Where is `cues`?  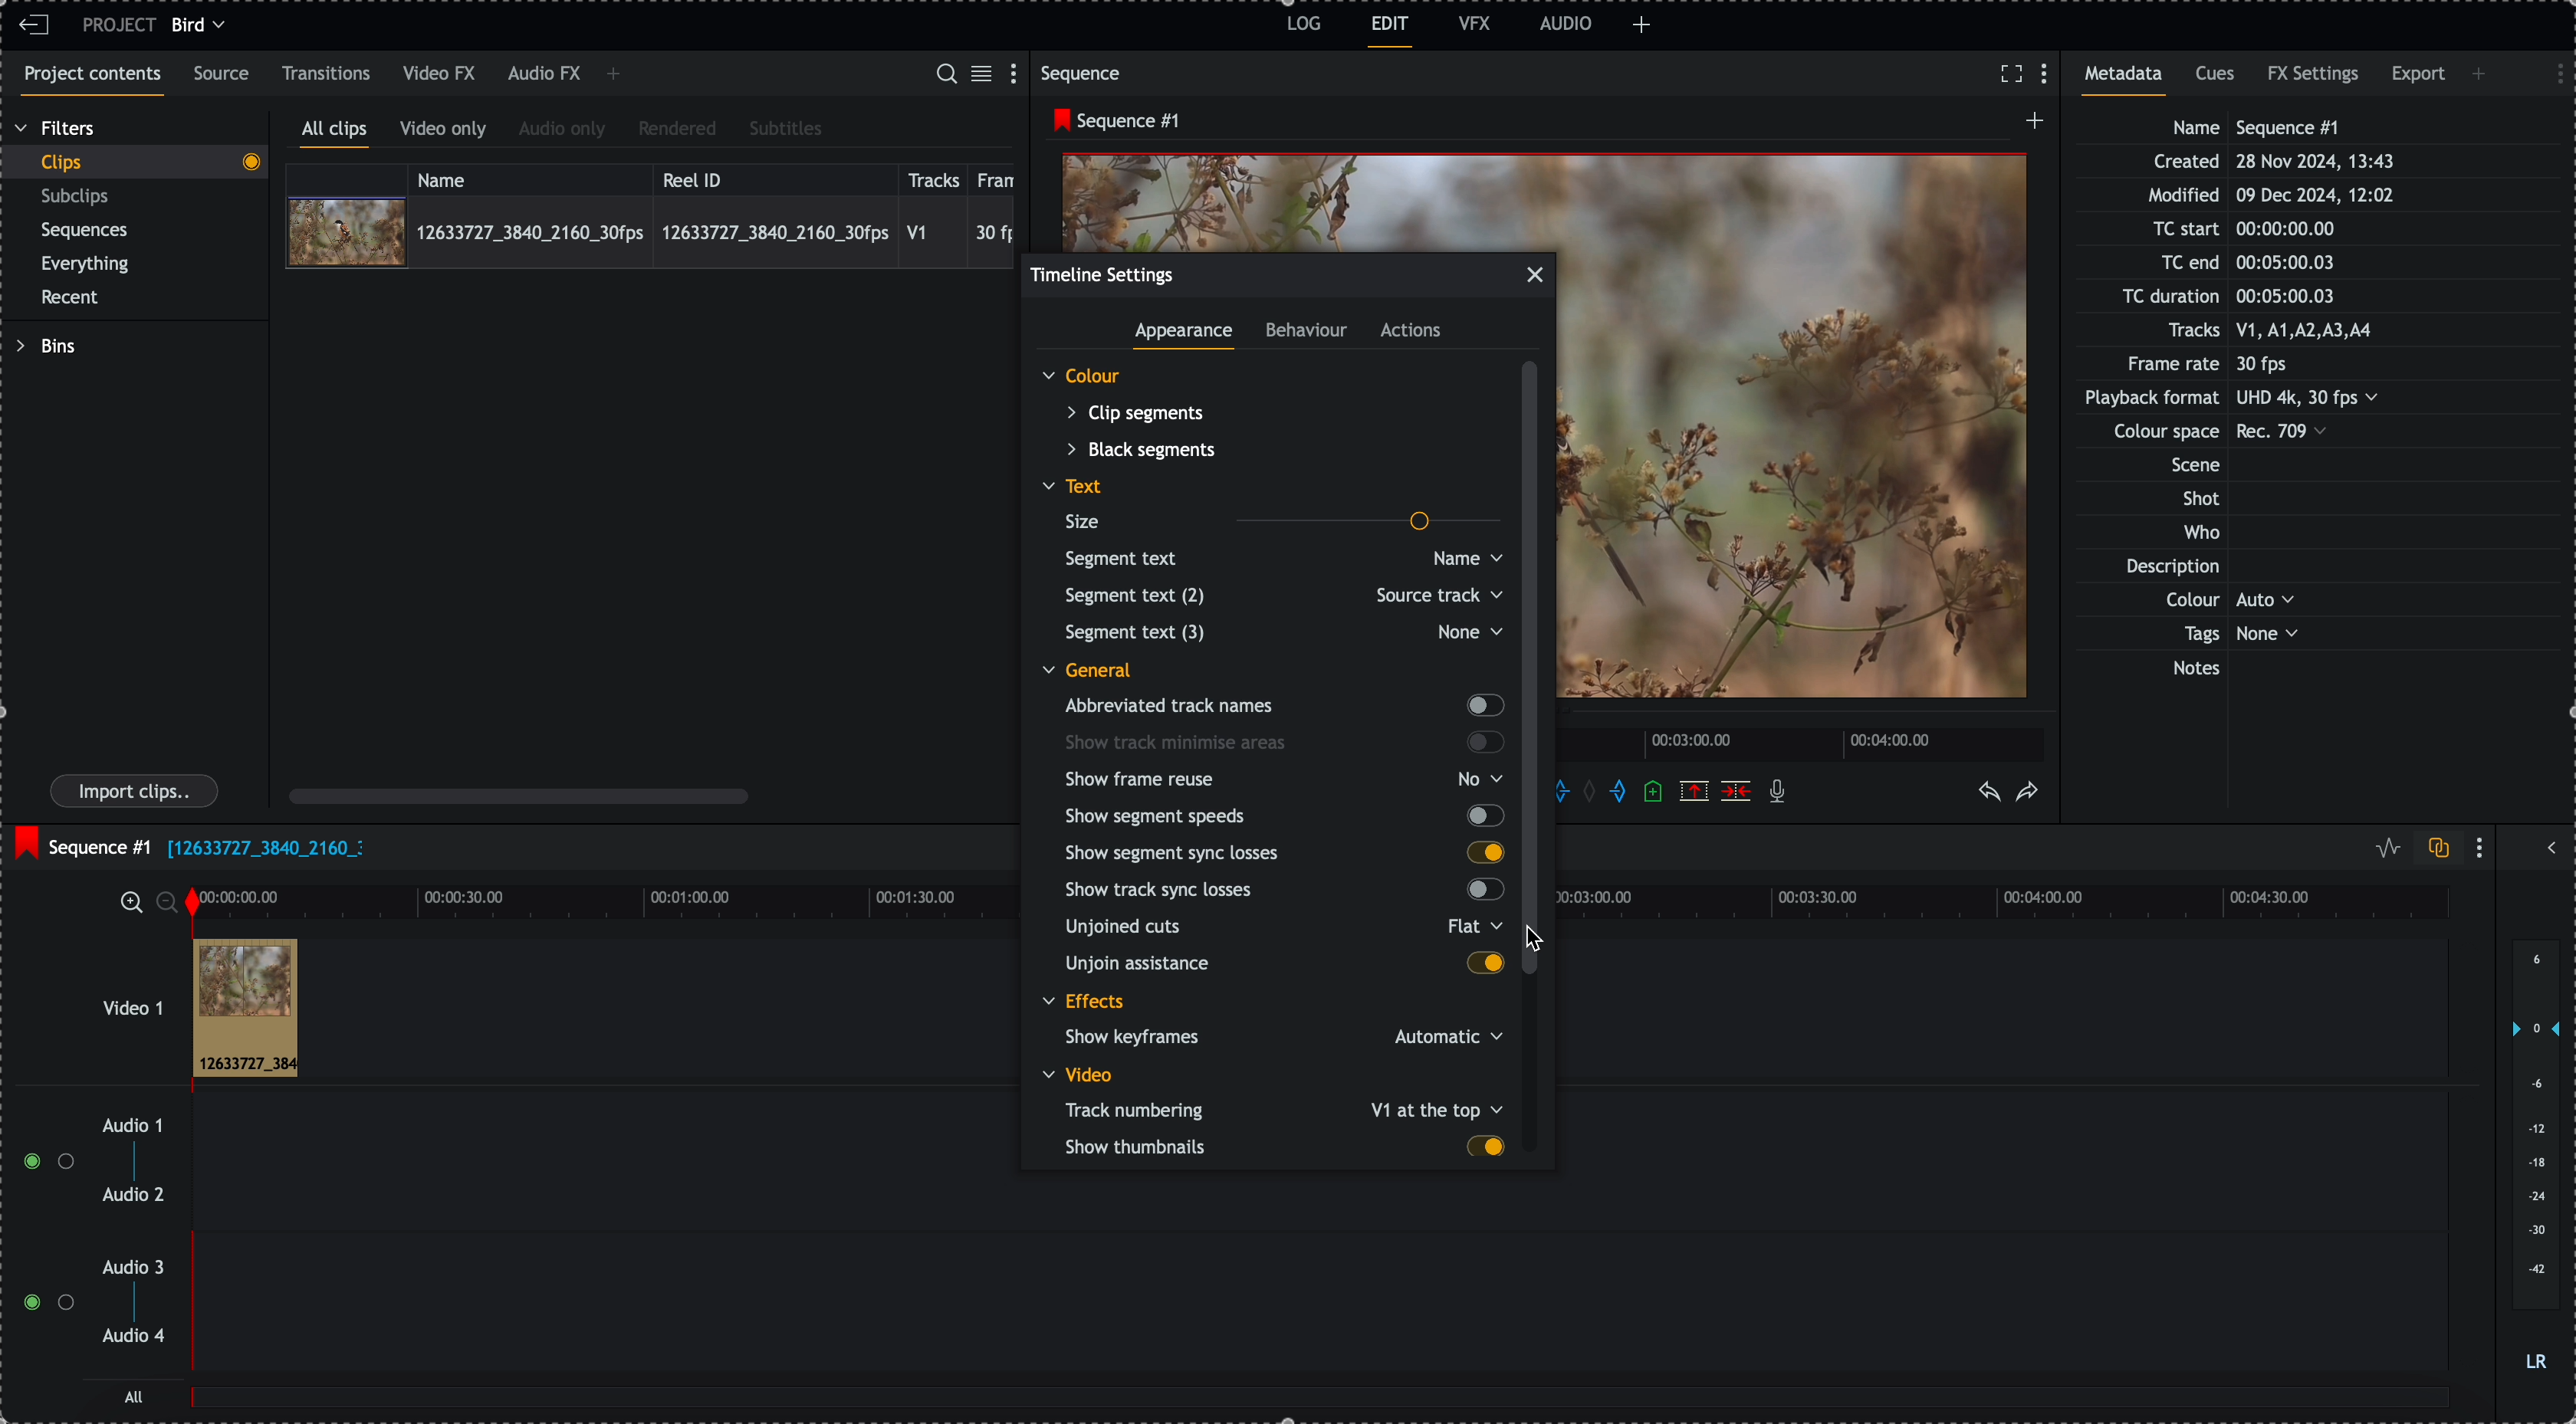
cues is located at coordinates (2217, 80).